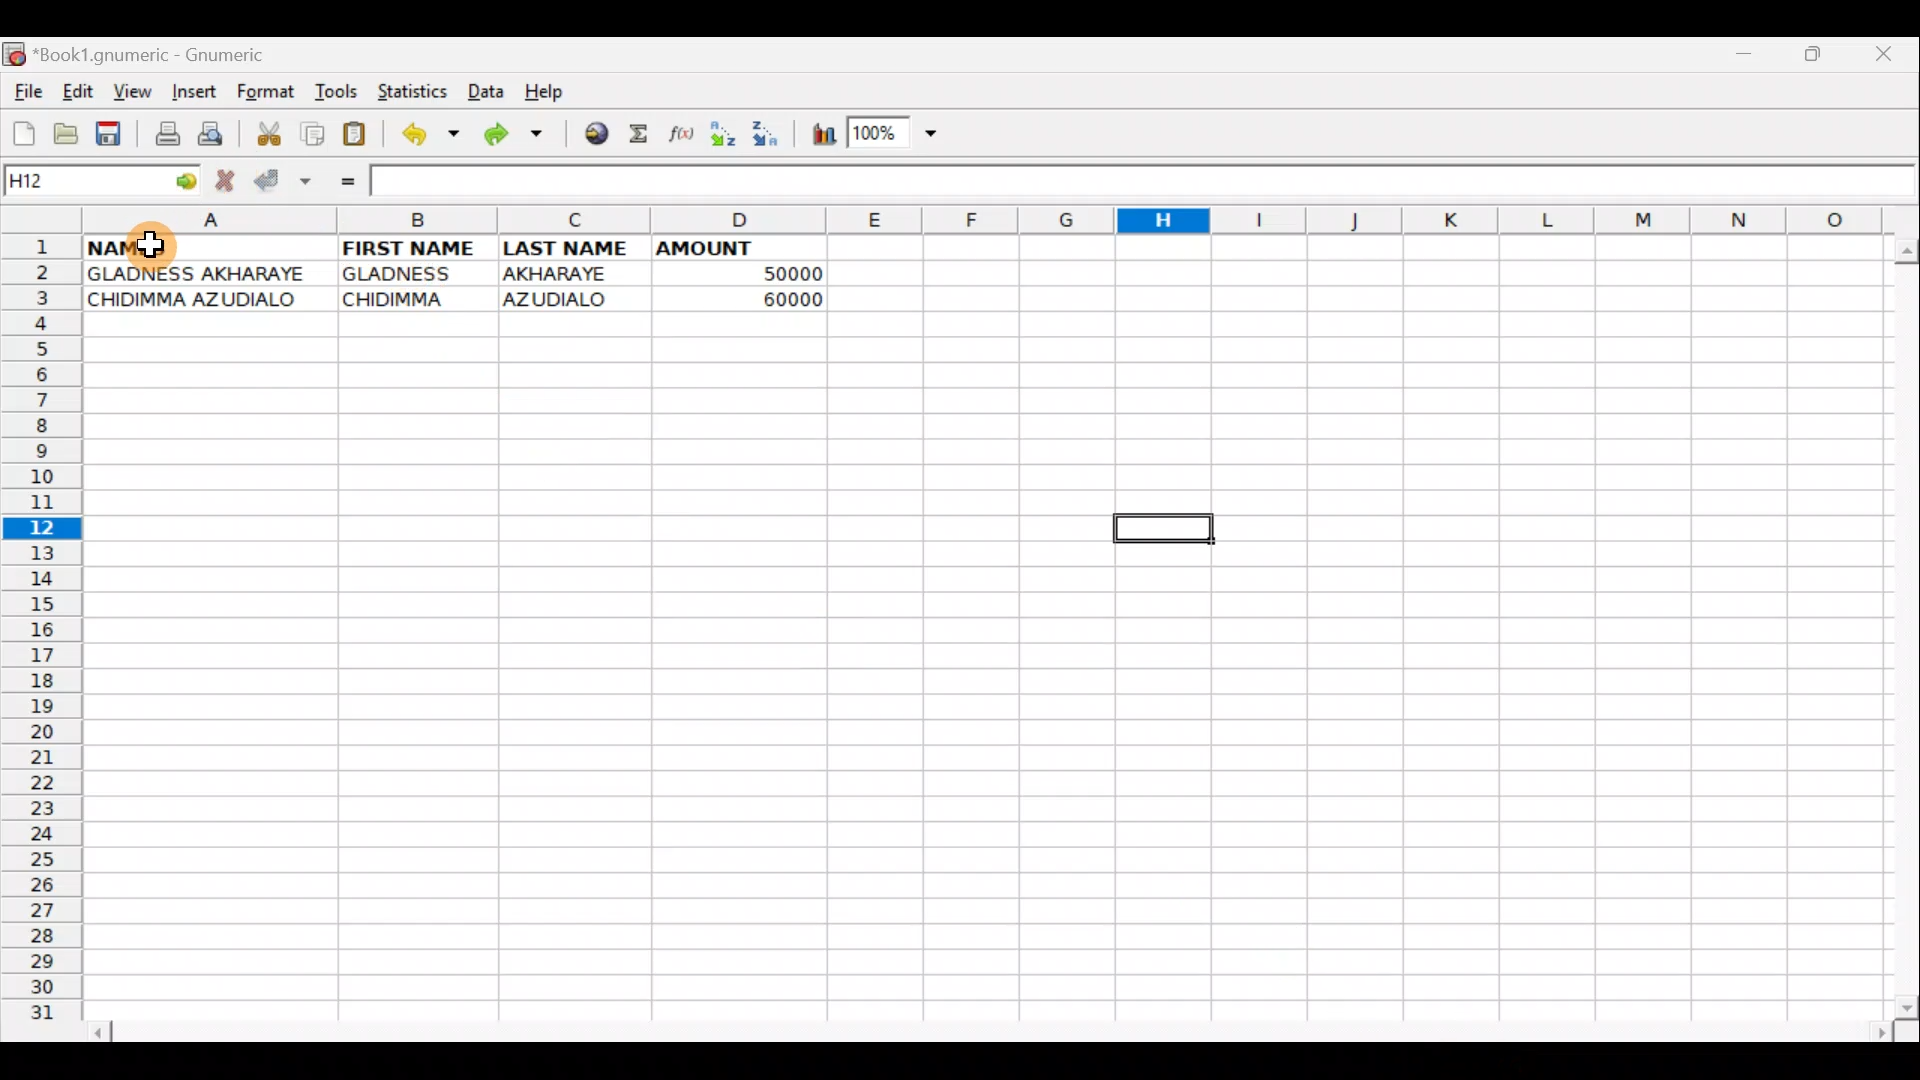 This screenshot has width=1920, height=1080. What do you see at coordinates (641, 135) in the screenshot?
I see `Sum into the current cell` at bounding box center [641, 135].